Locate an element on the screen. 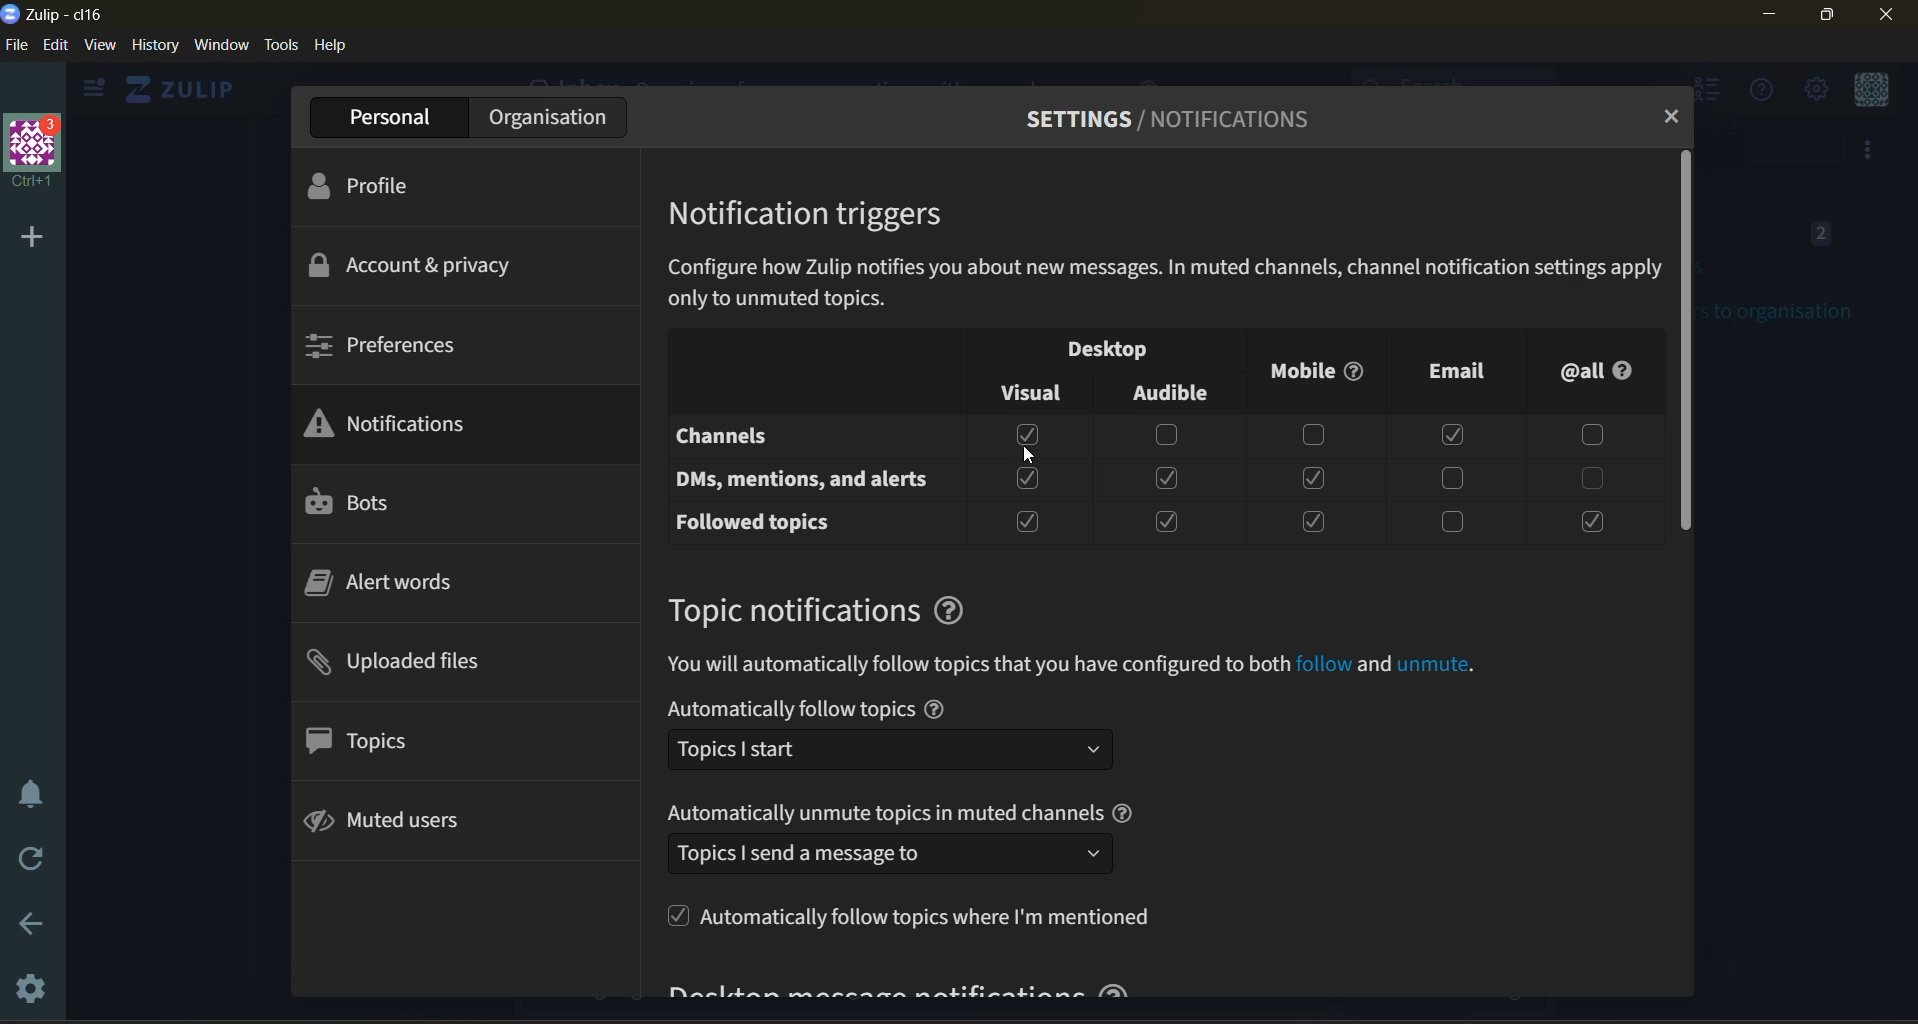 This screenshot has height=1024, width=1918. go back is located at coordinates (24, 928).